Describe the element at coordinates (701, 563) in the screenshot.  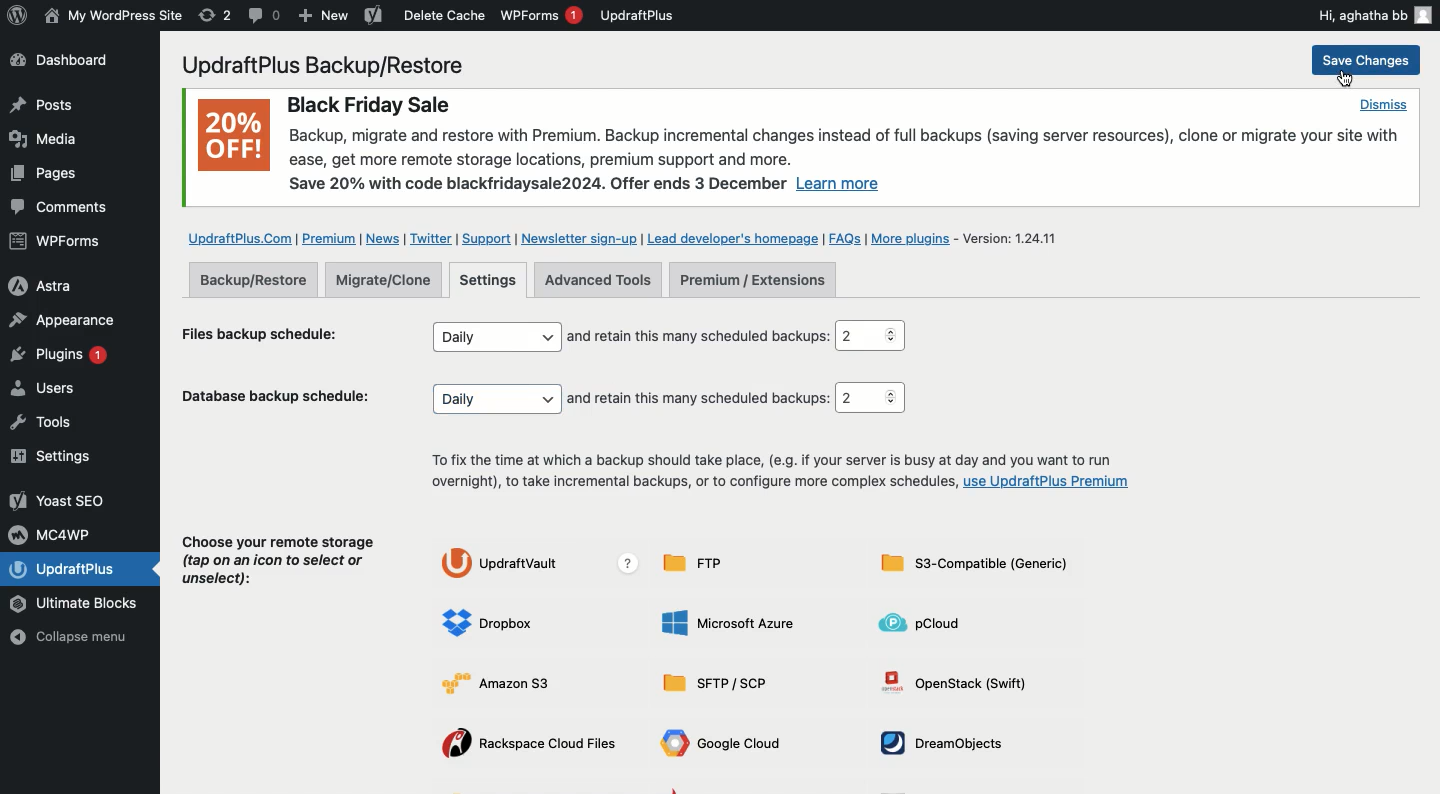
I see `FTP` at that location.